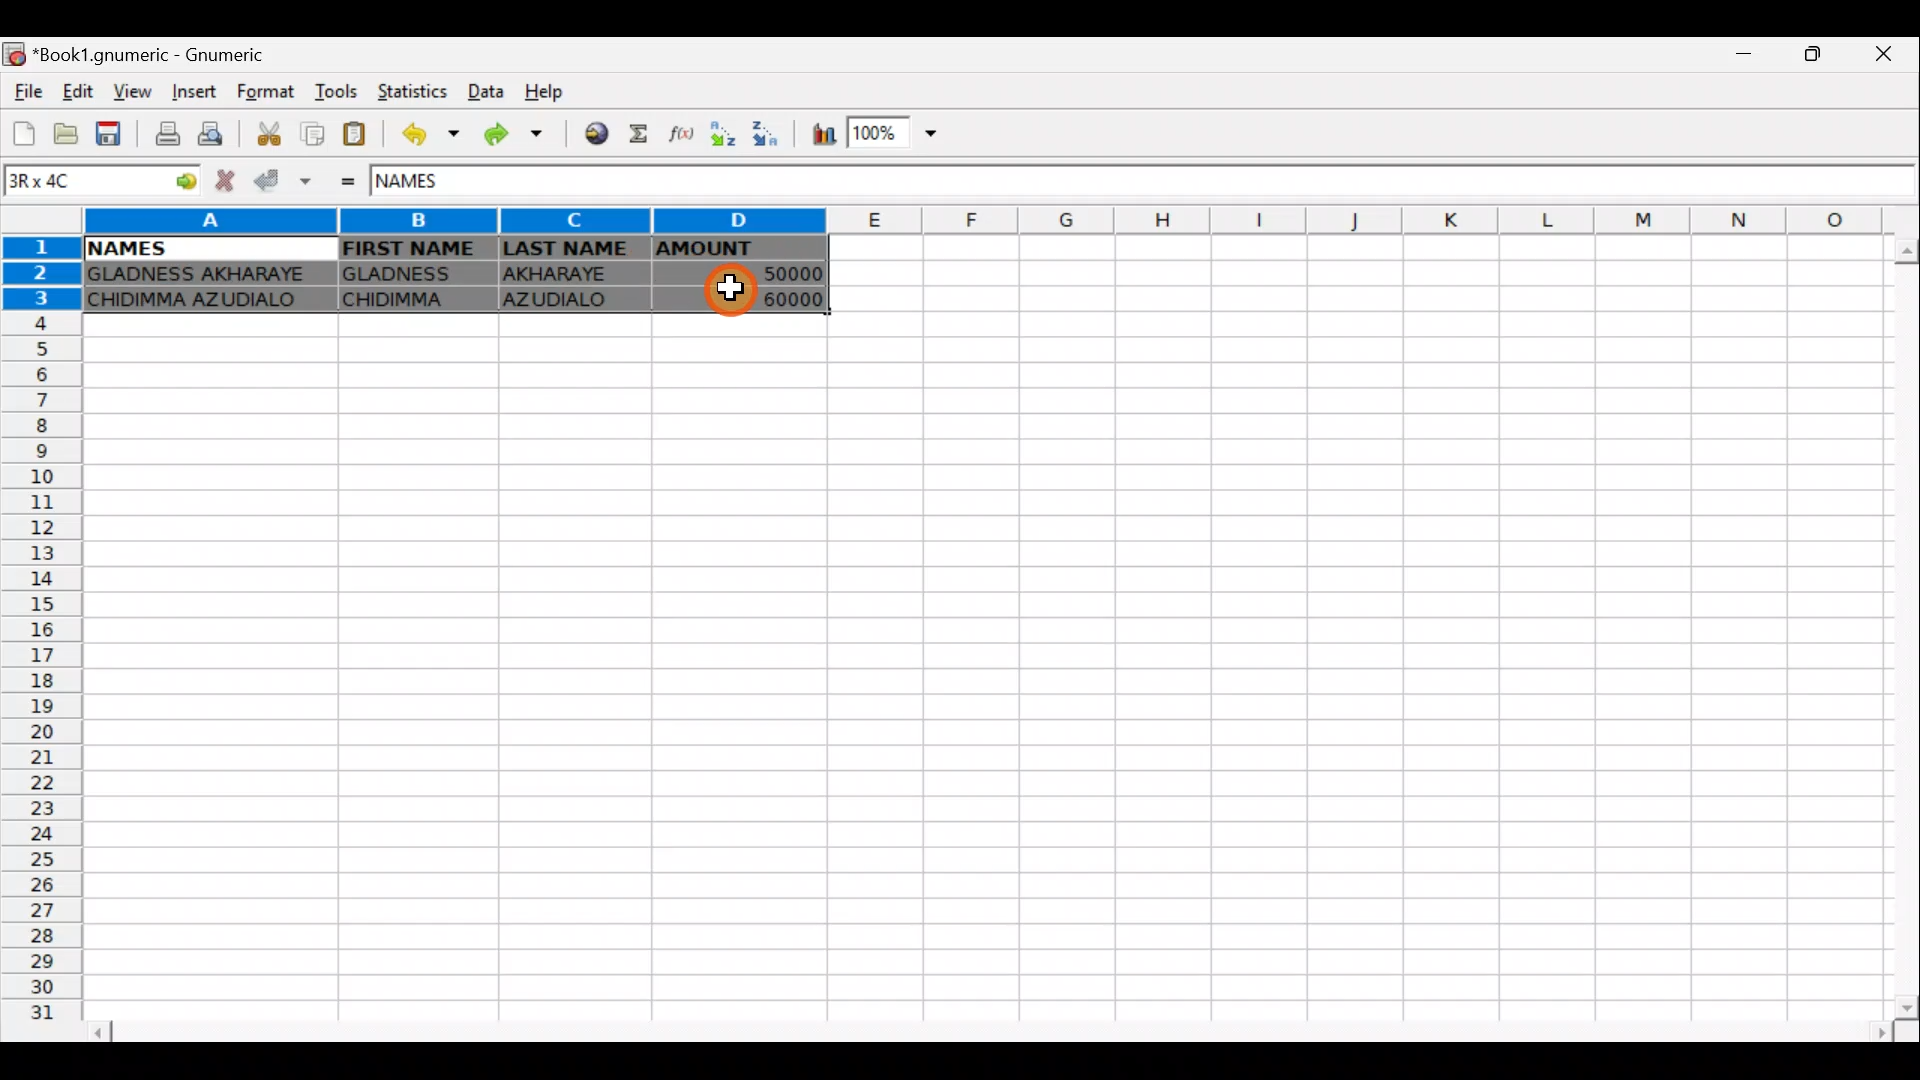  I want to click on Accept change, so click(280, 181).